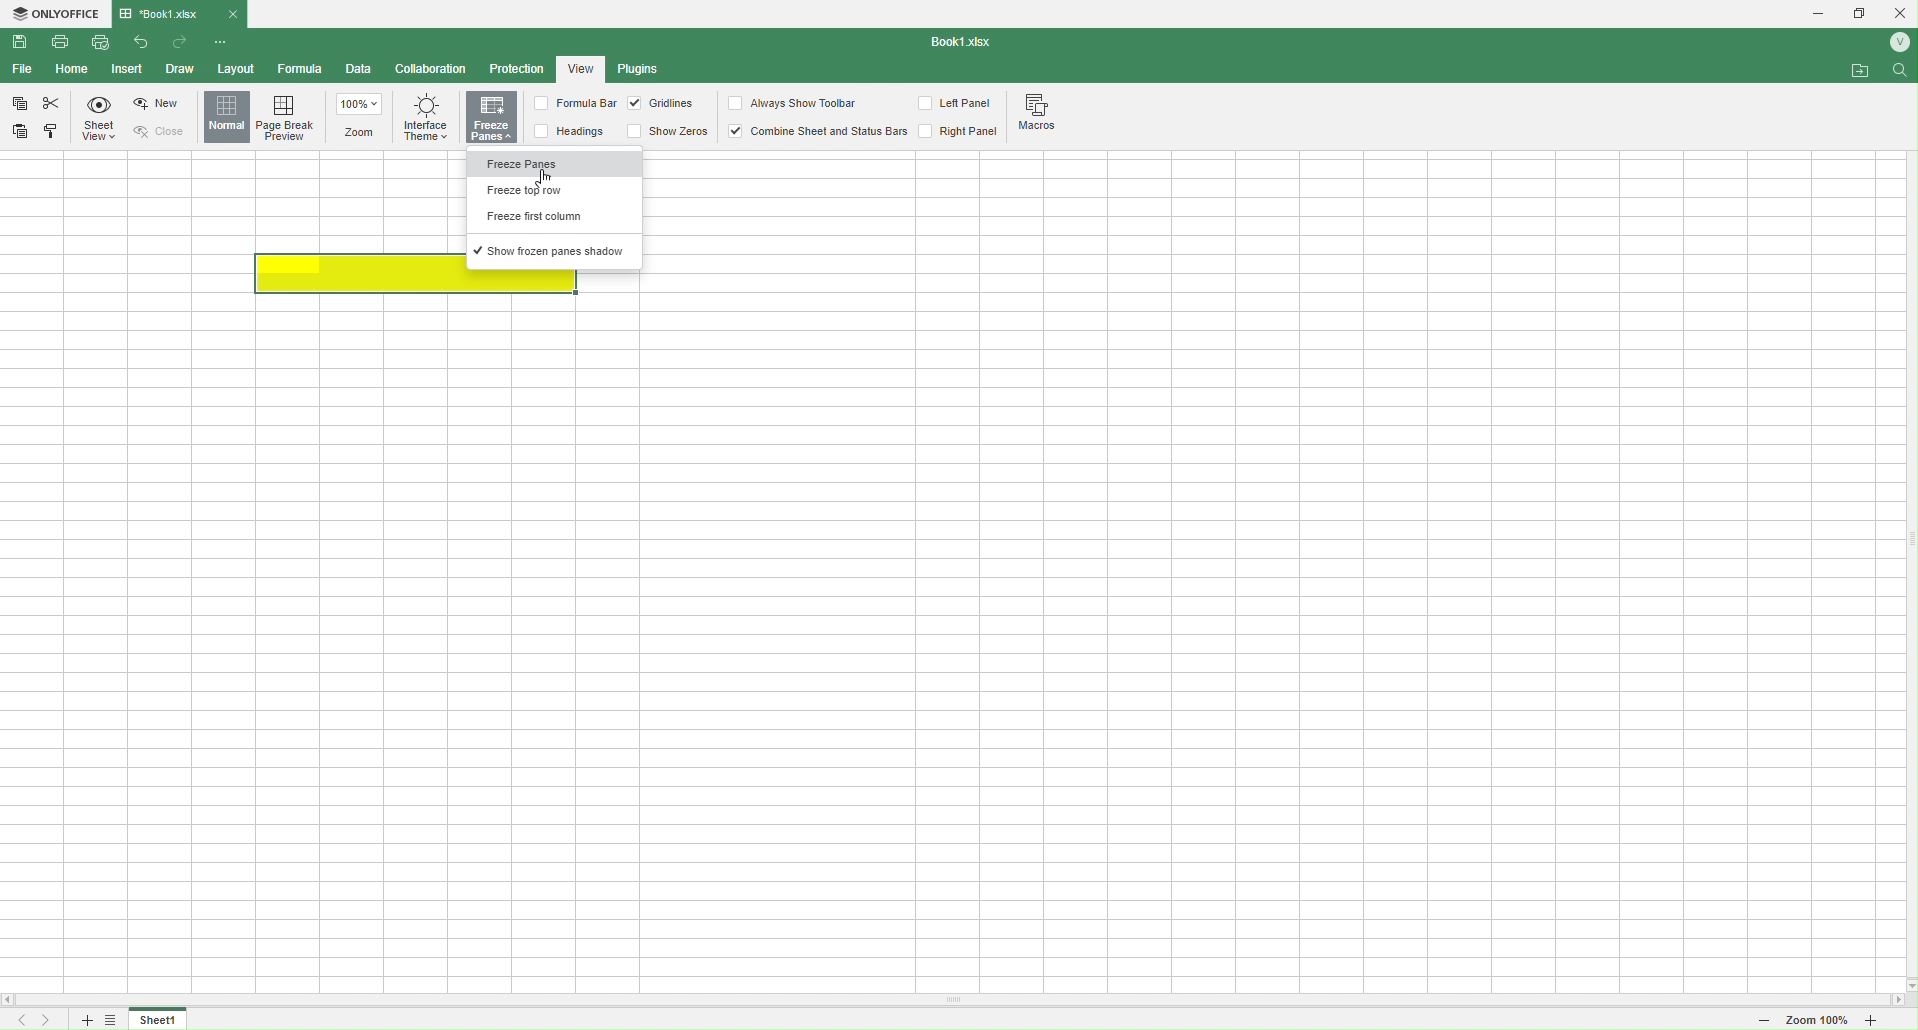 The width and height of the screenshot is (1918, 1030). What do you see at coordinates (573, 104) in the screenshot?
I see `Formula Bar` at bounding box center [573, 104].